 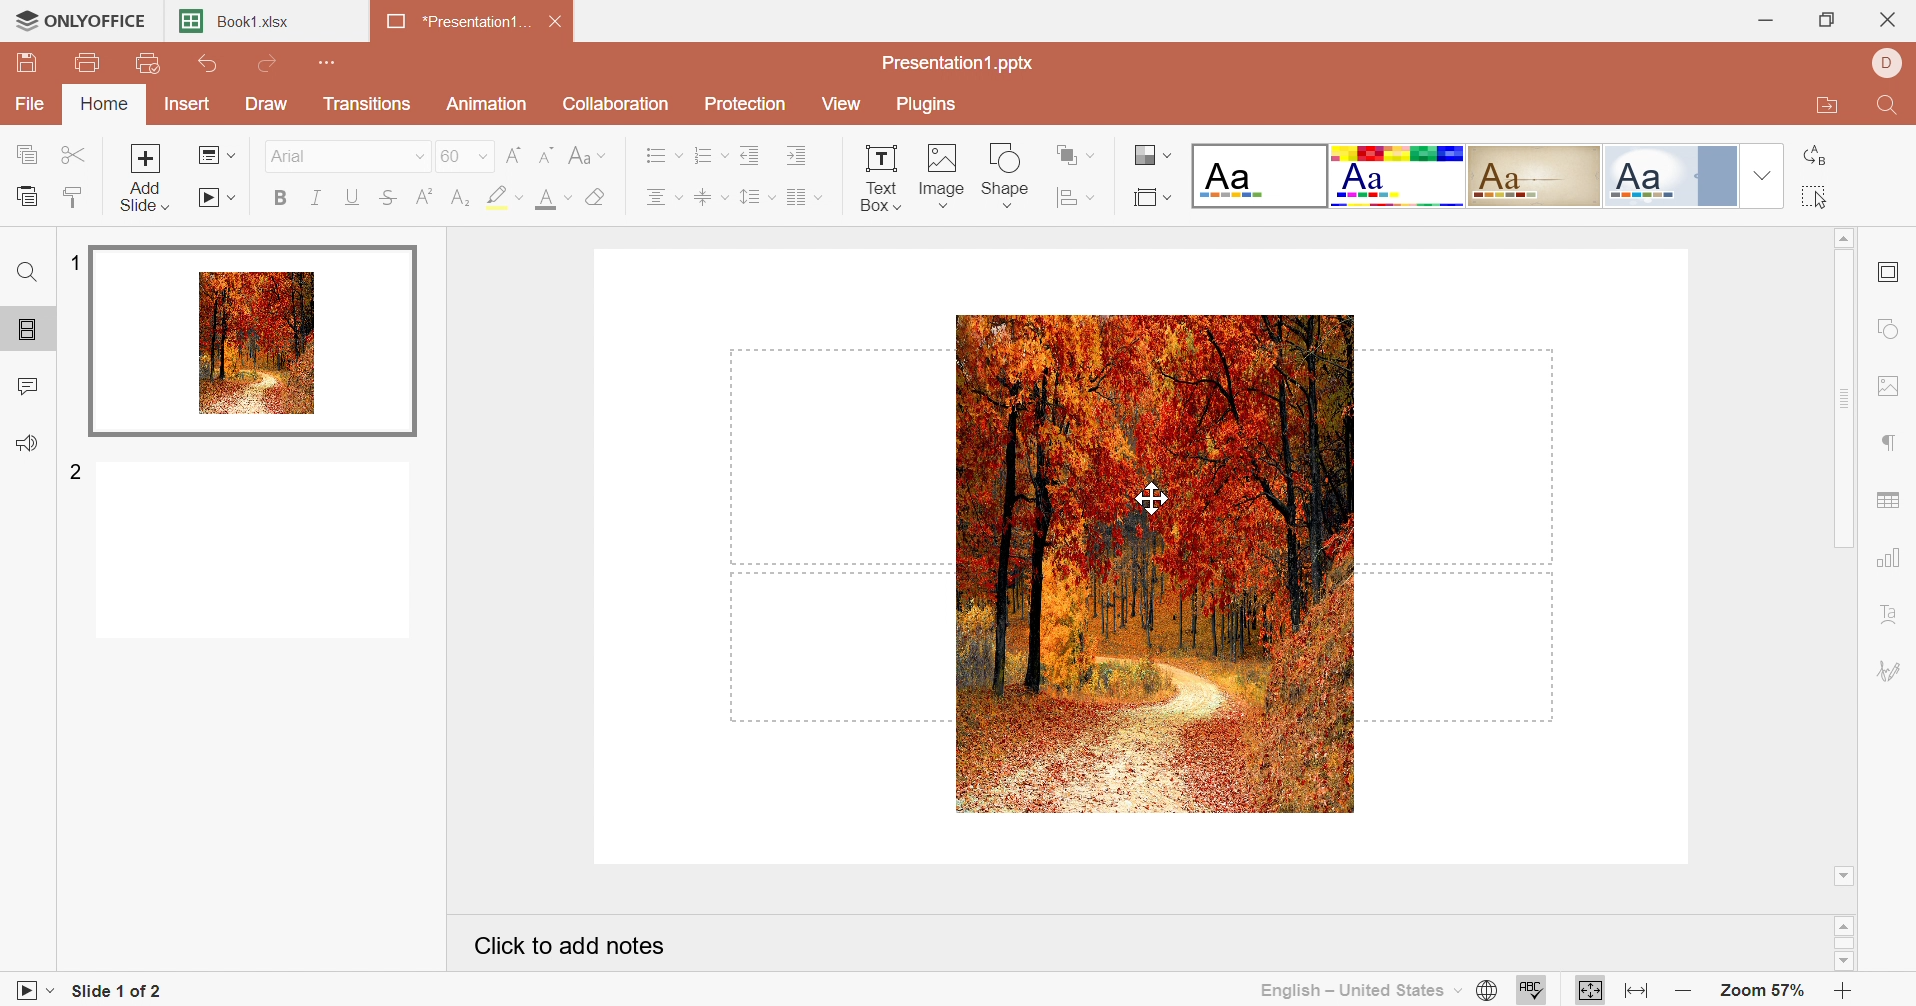 What do you see at coordinates (1822, 109) in the screenshot?
I see `Open file location` at bounding box center [1822, 109].